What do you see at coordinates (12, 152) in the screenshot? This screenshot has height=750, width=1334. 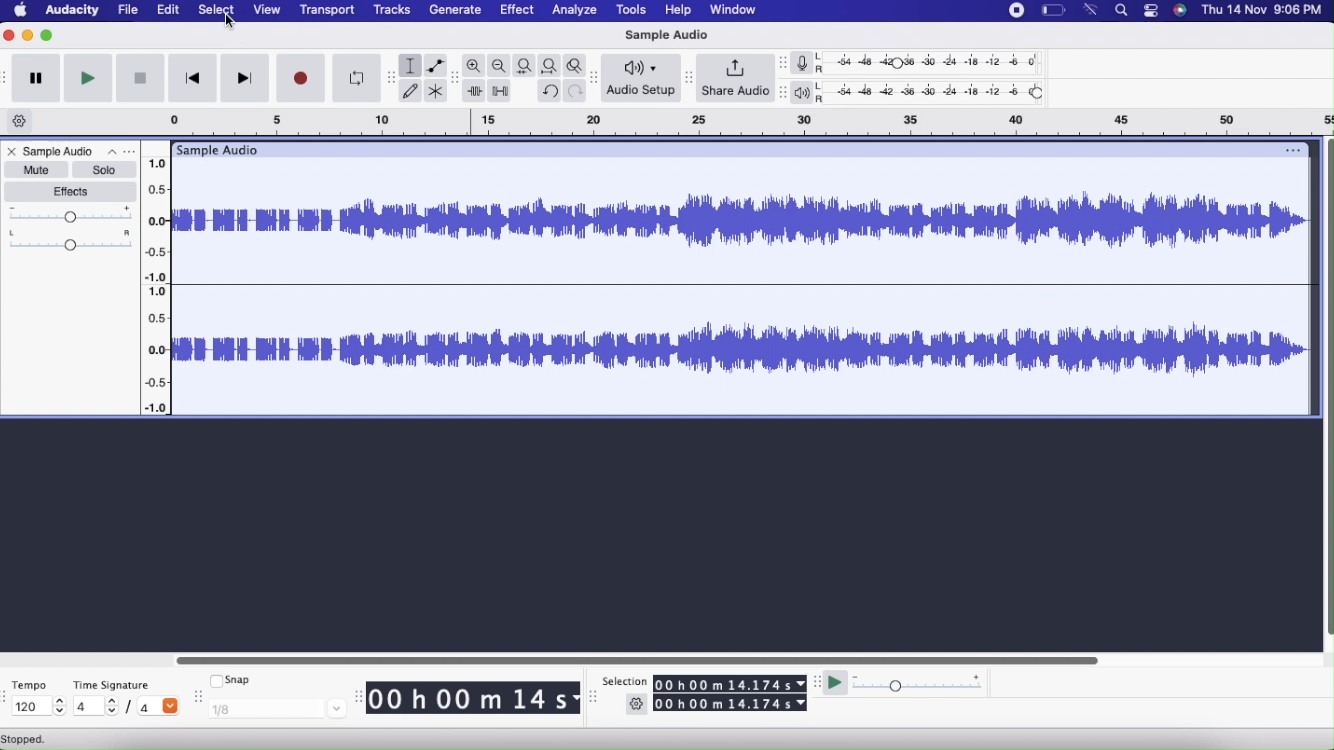 I see `Close` at bounding box center [12, 152].